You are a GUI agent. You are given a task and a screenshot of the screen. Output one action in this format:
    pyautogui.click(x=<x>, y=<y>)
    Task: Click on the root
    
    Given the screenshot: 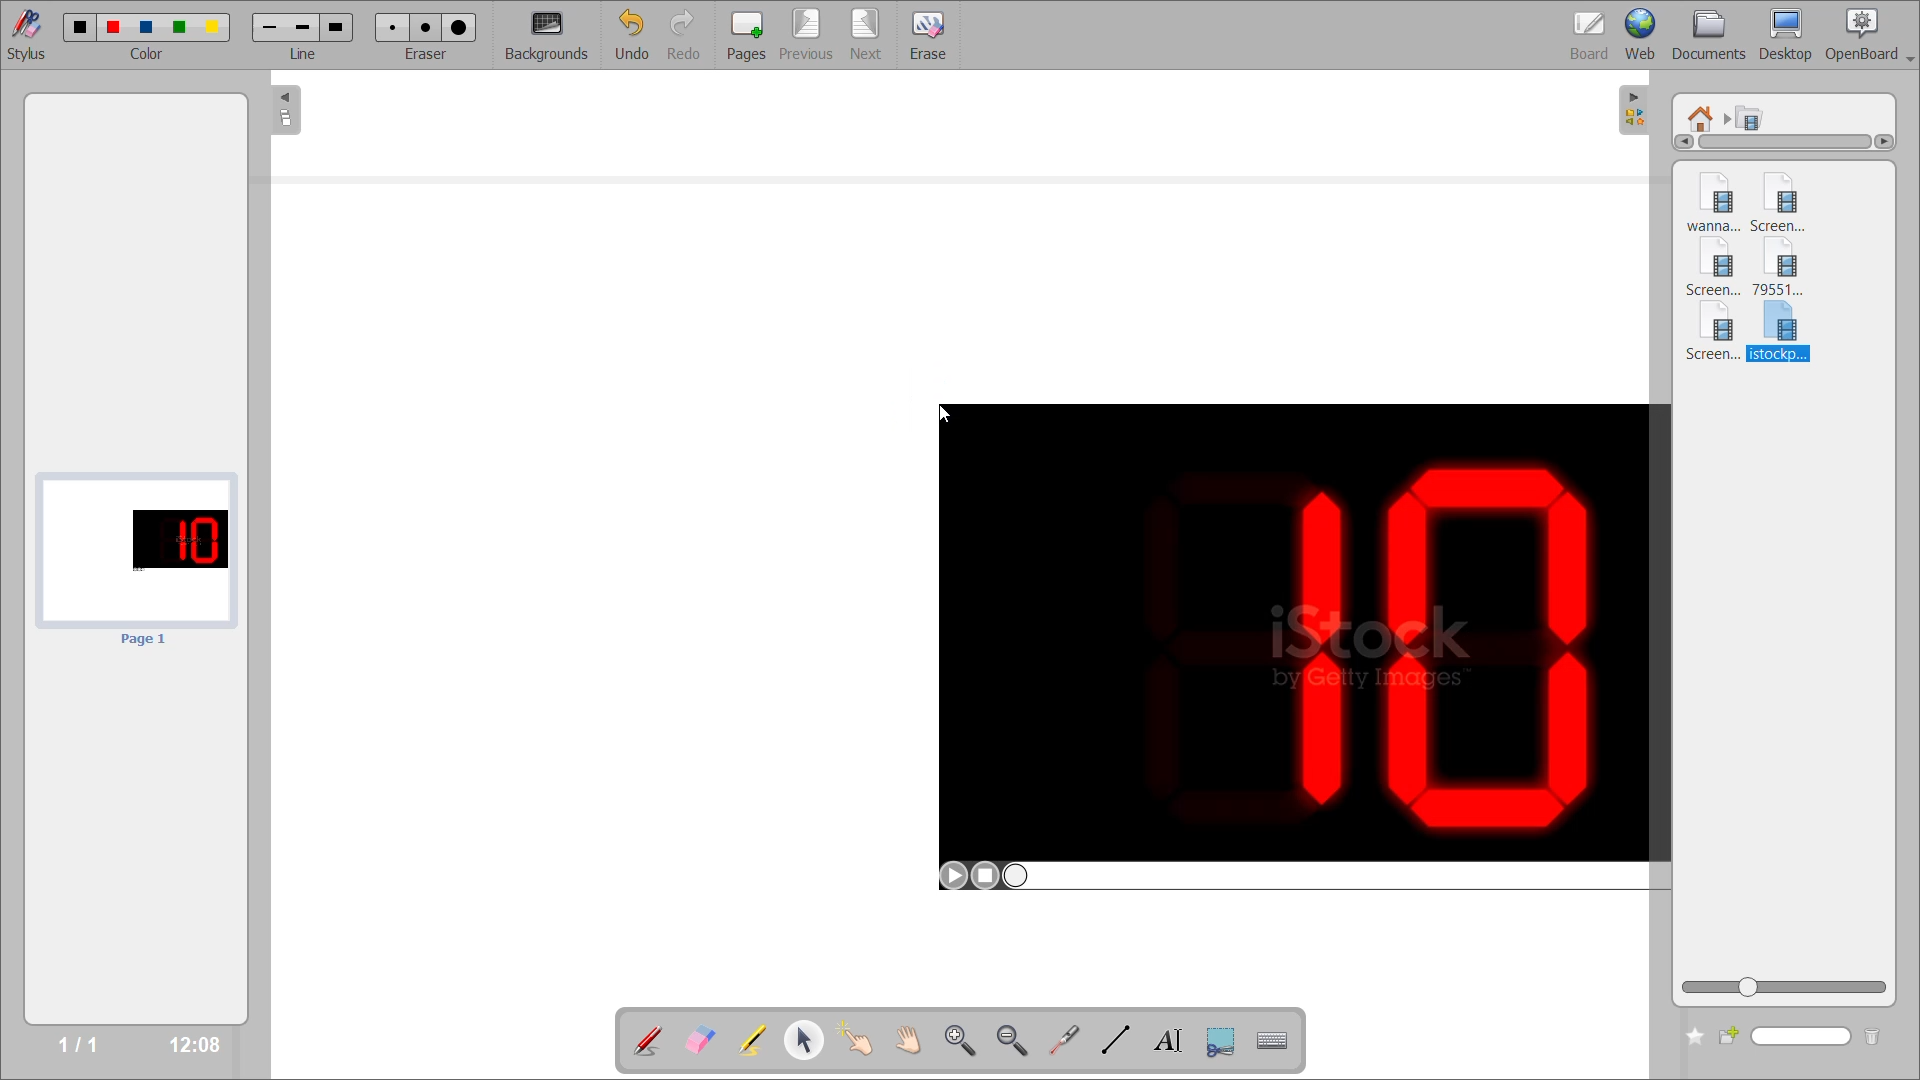 What is the action you would take?
    pyautogui.click(x=1709, y=114)
    